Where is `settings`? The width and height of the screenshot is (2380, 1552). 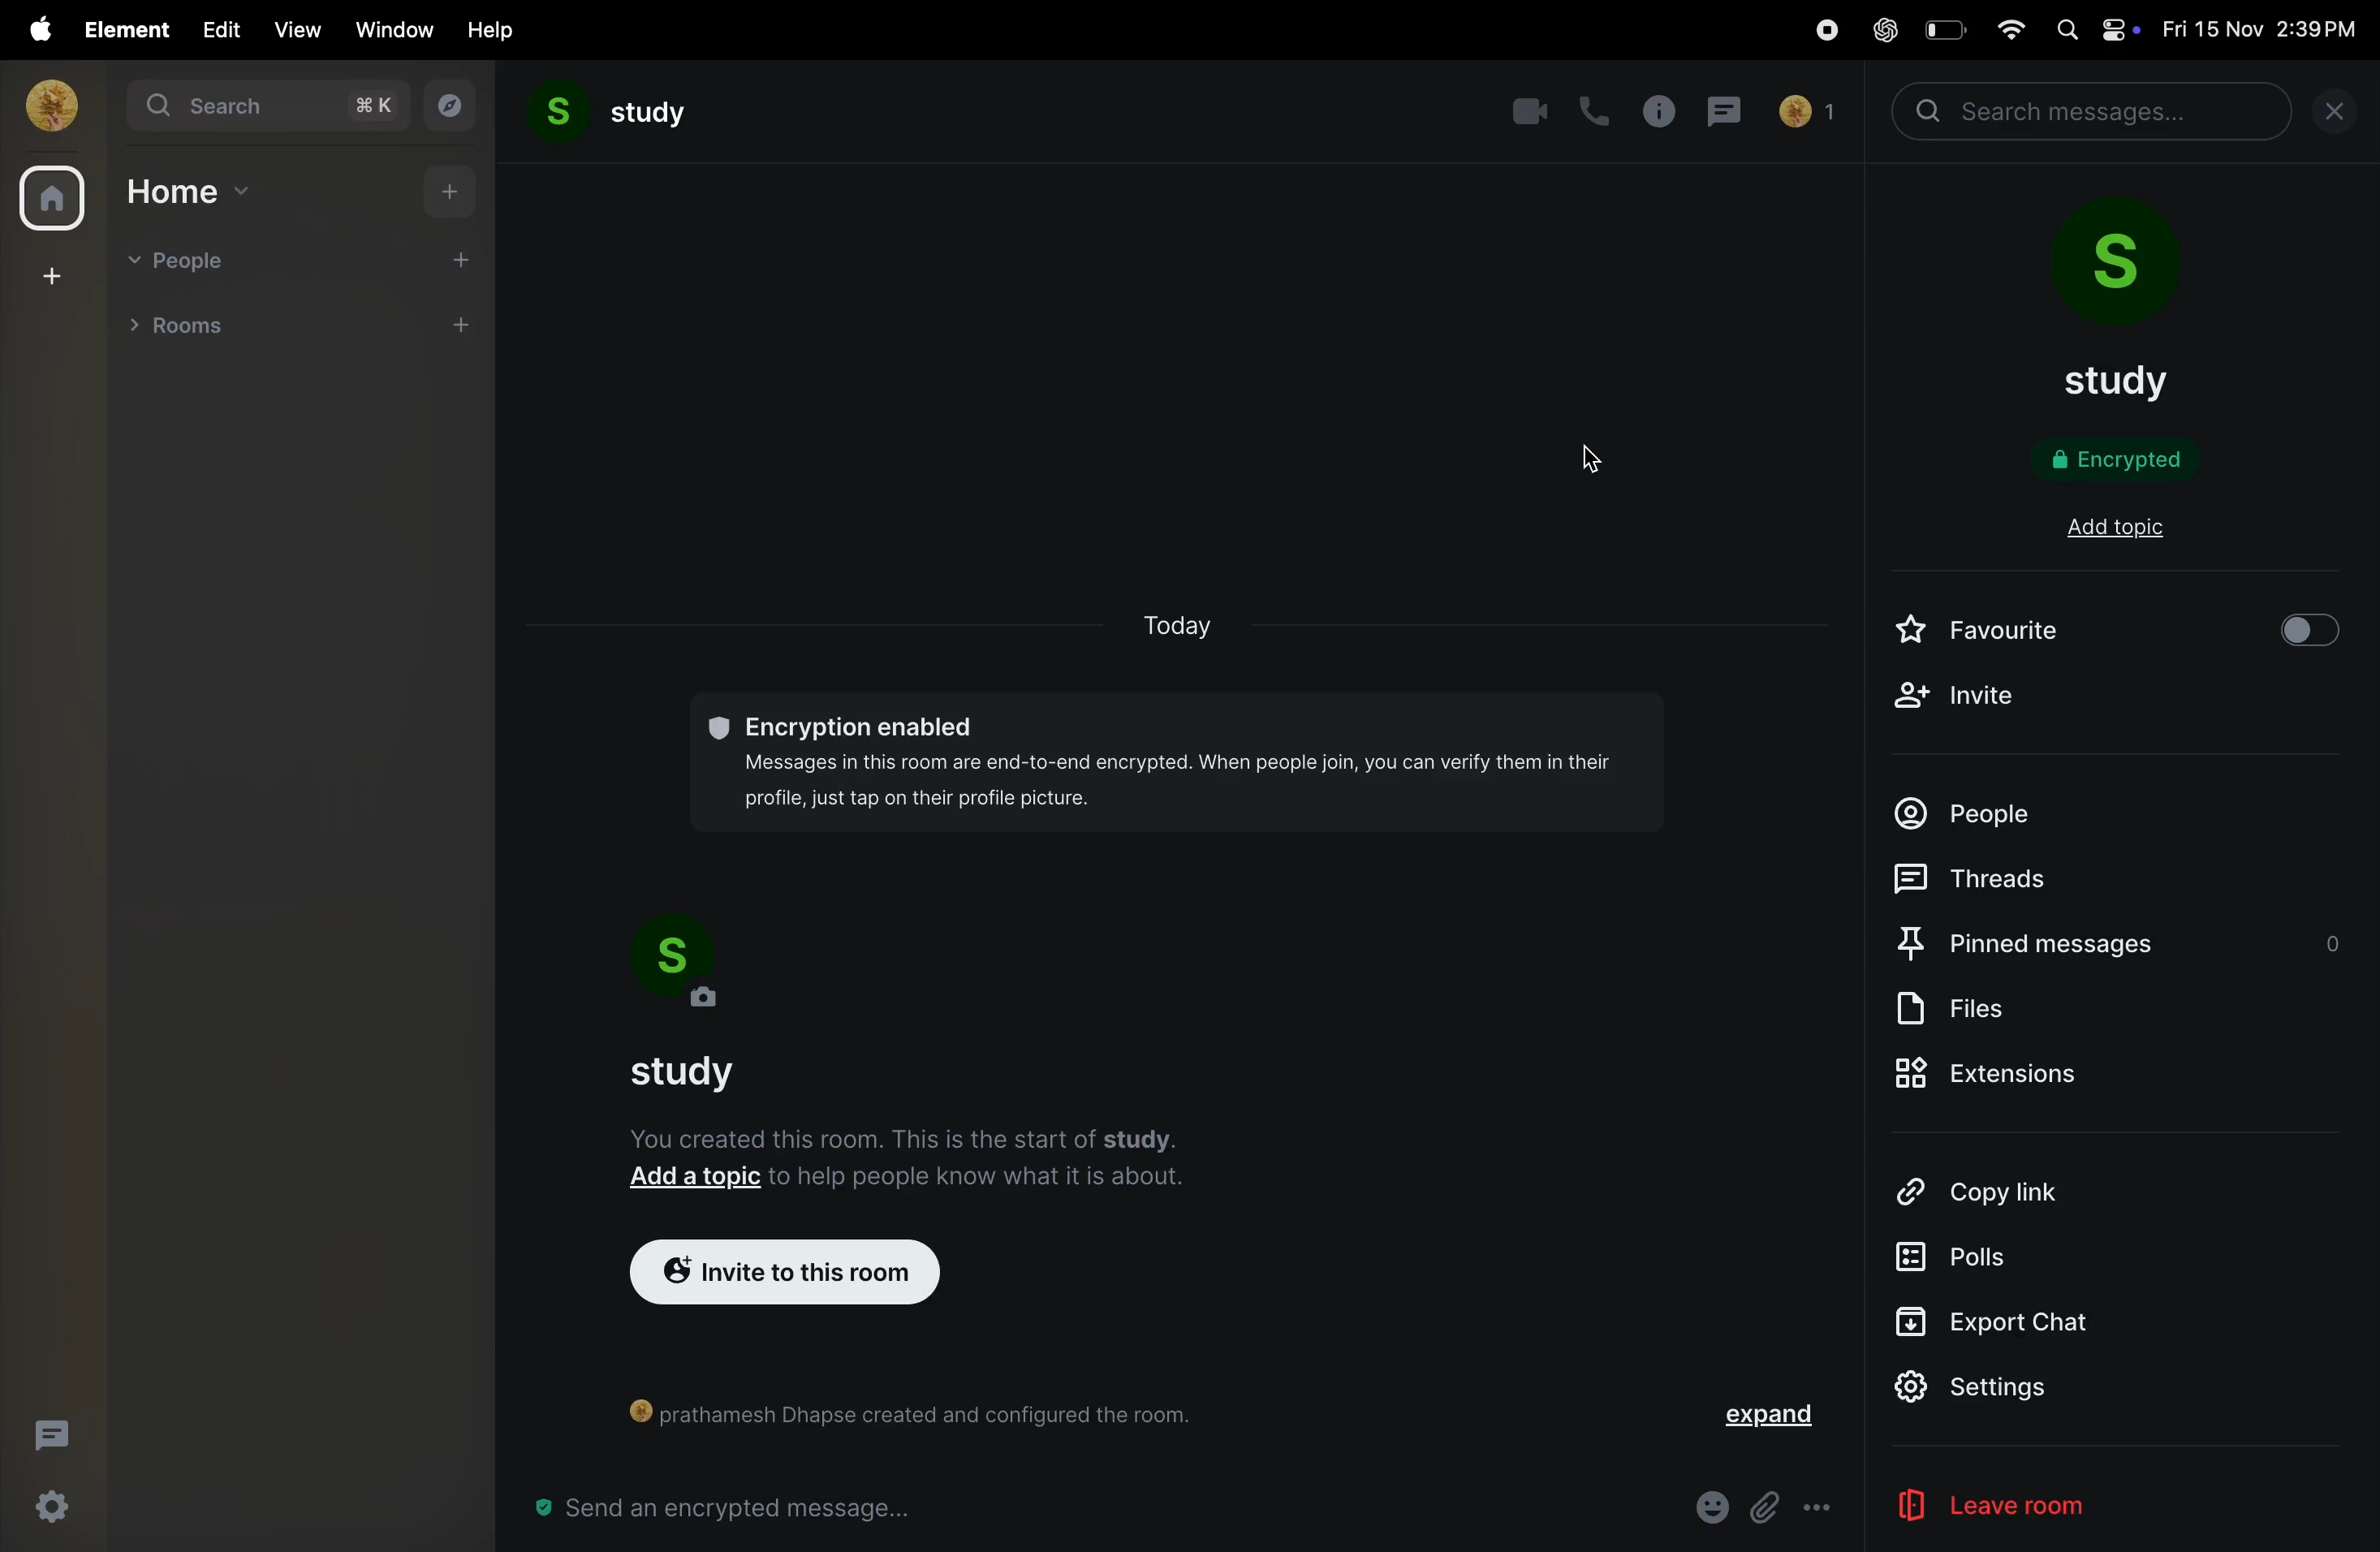
settings is located at coordinates (2107, 1389).